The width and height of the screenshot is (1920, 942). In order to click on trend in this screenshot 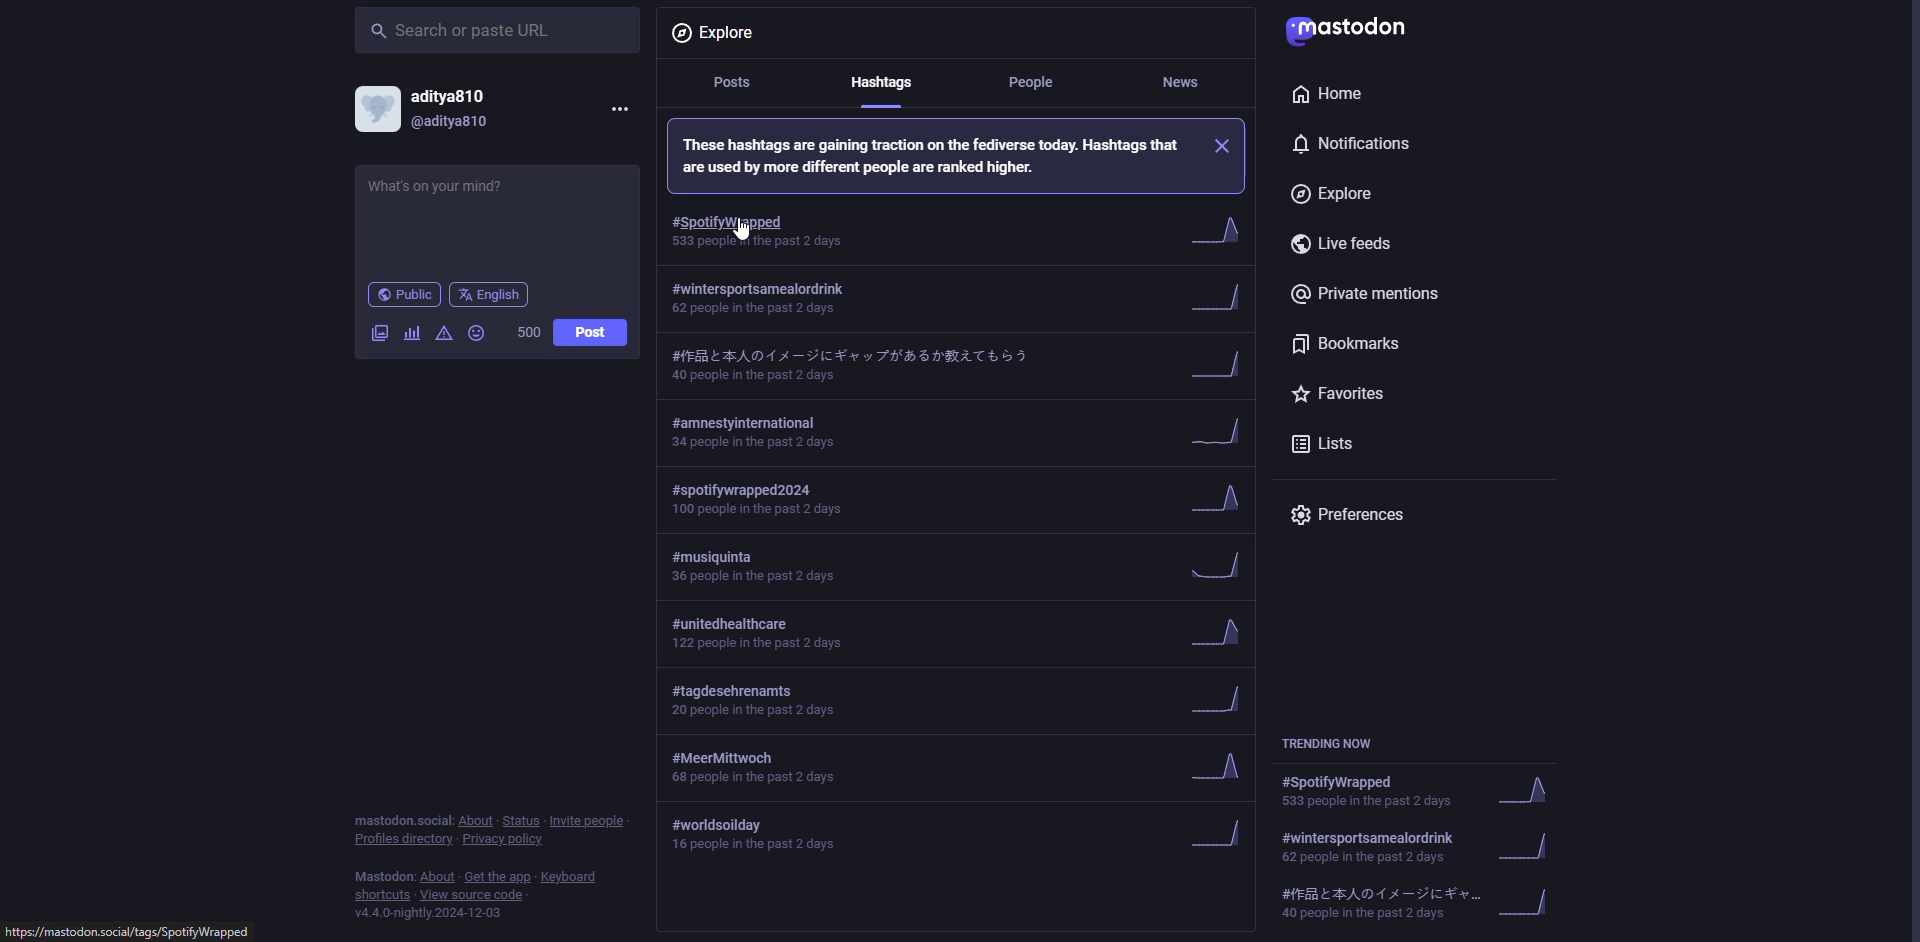, I will do `click(1213, 232)`.